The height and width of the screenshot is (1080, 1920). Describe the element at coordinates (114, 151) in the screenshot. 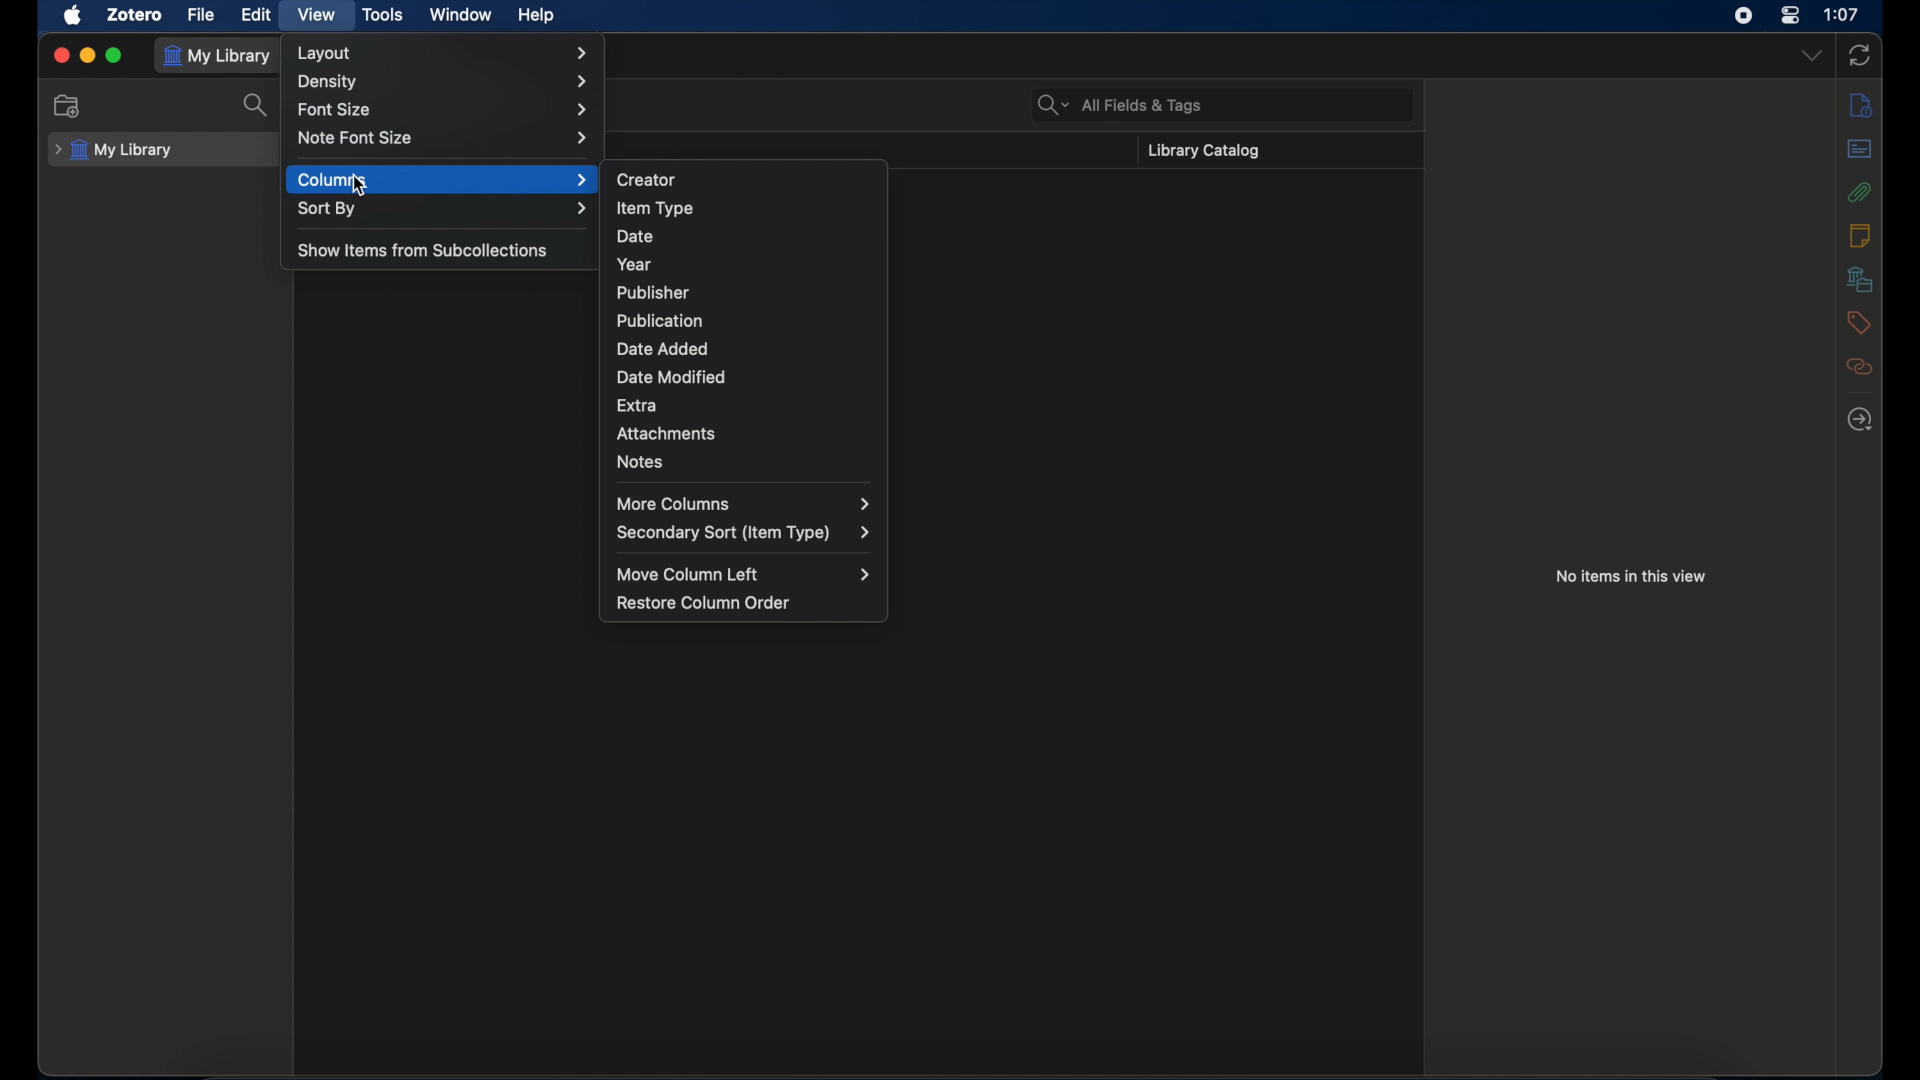

I see `my library` at that location.